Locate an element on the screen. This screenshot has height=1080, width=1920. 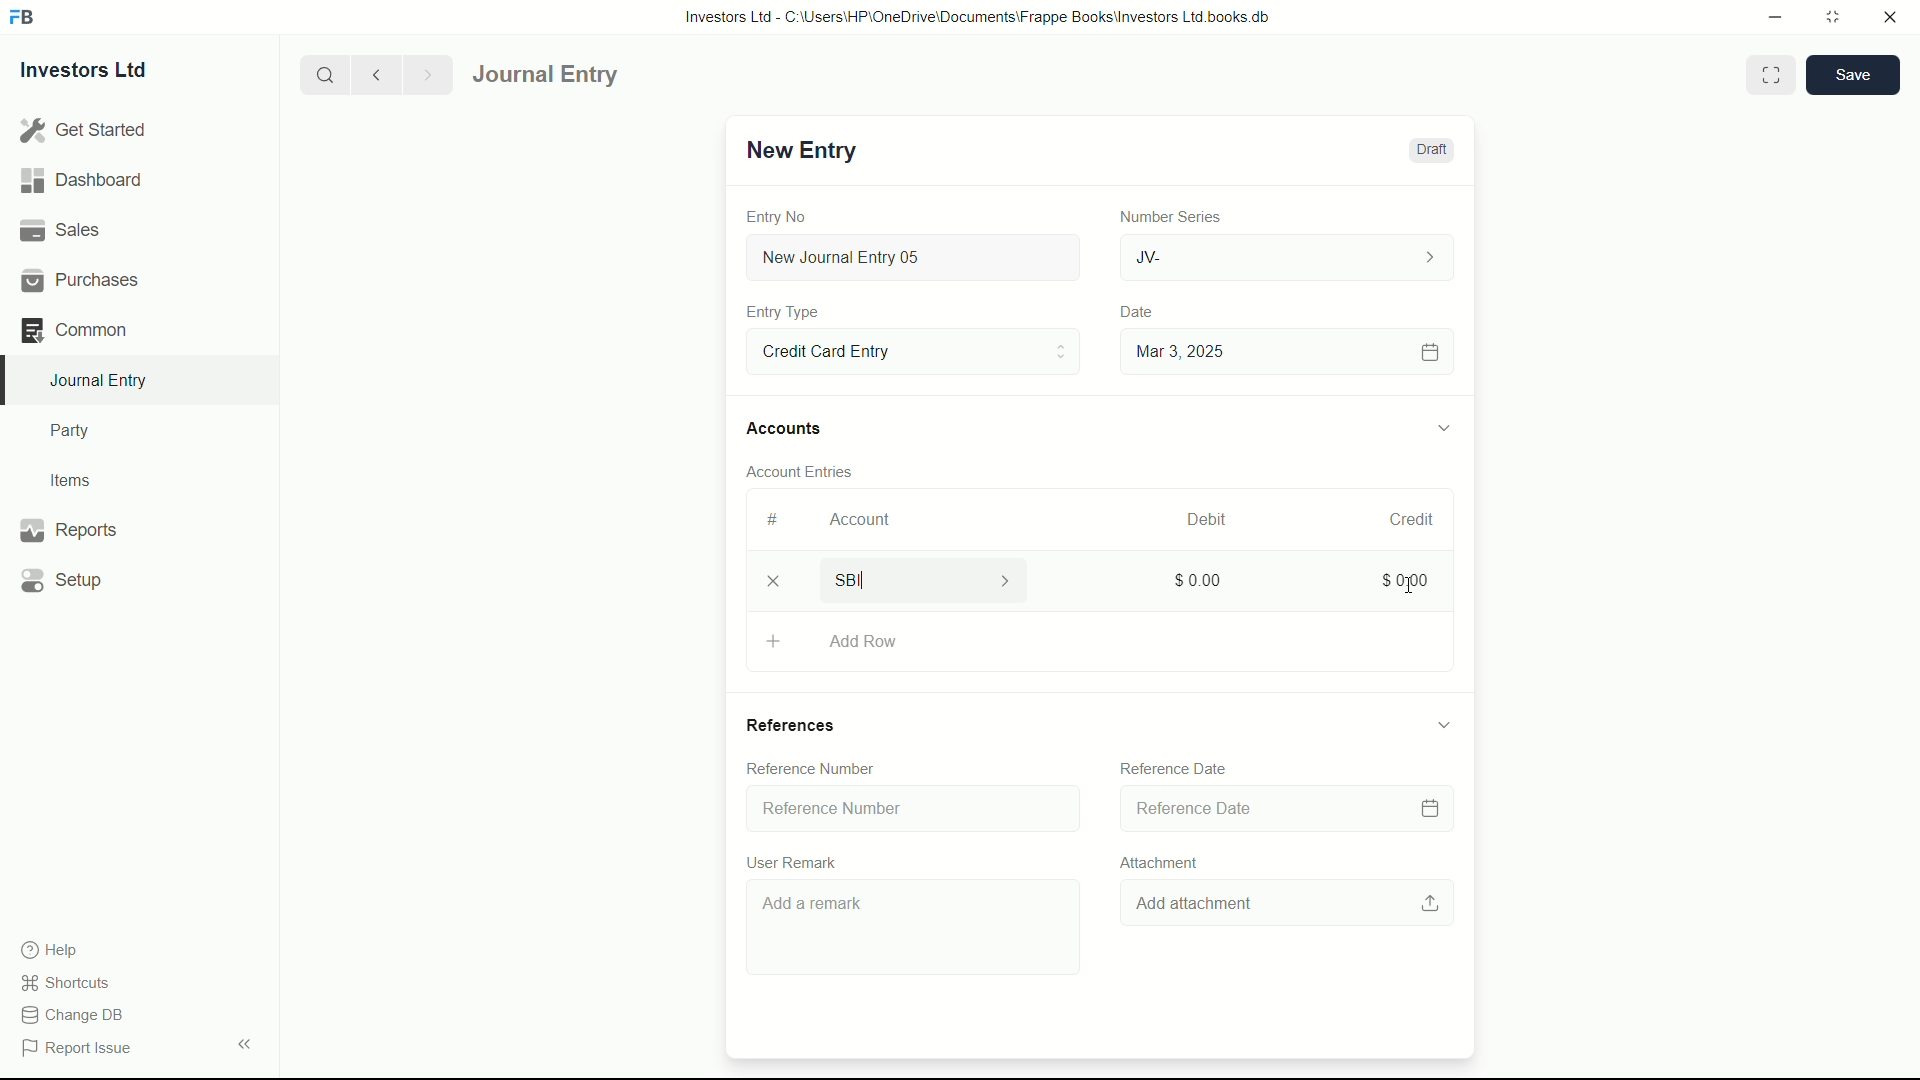
New Entry is located at coordinates (798, 150).